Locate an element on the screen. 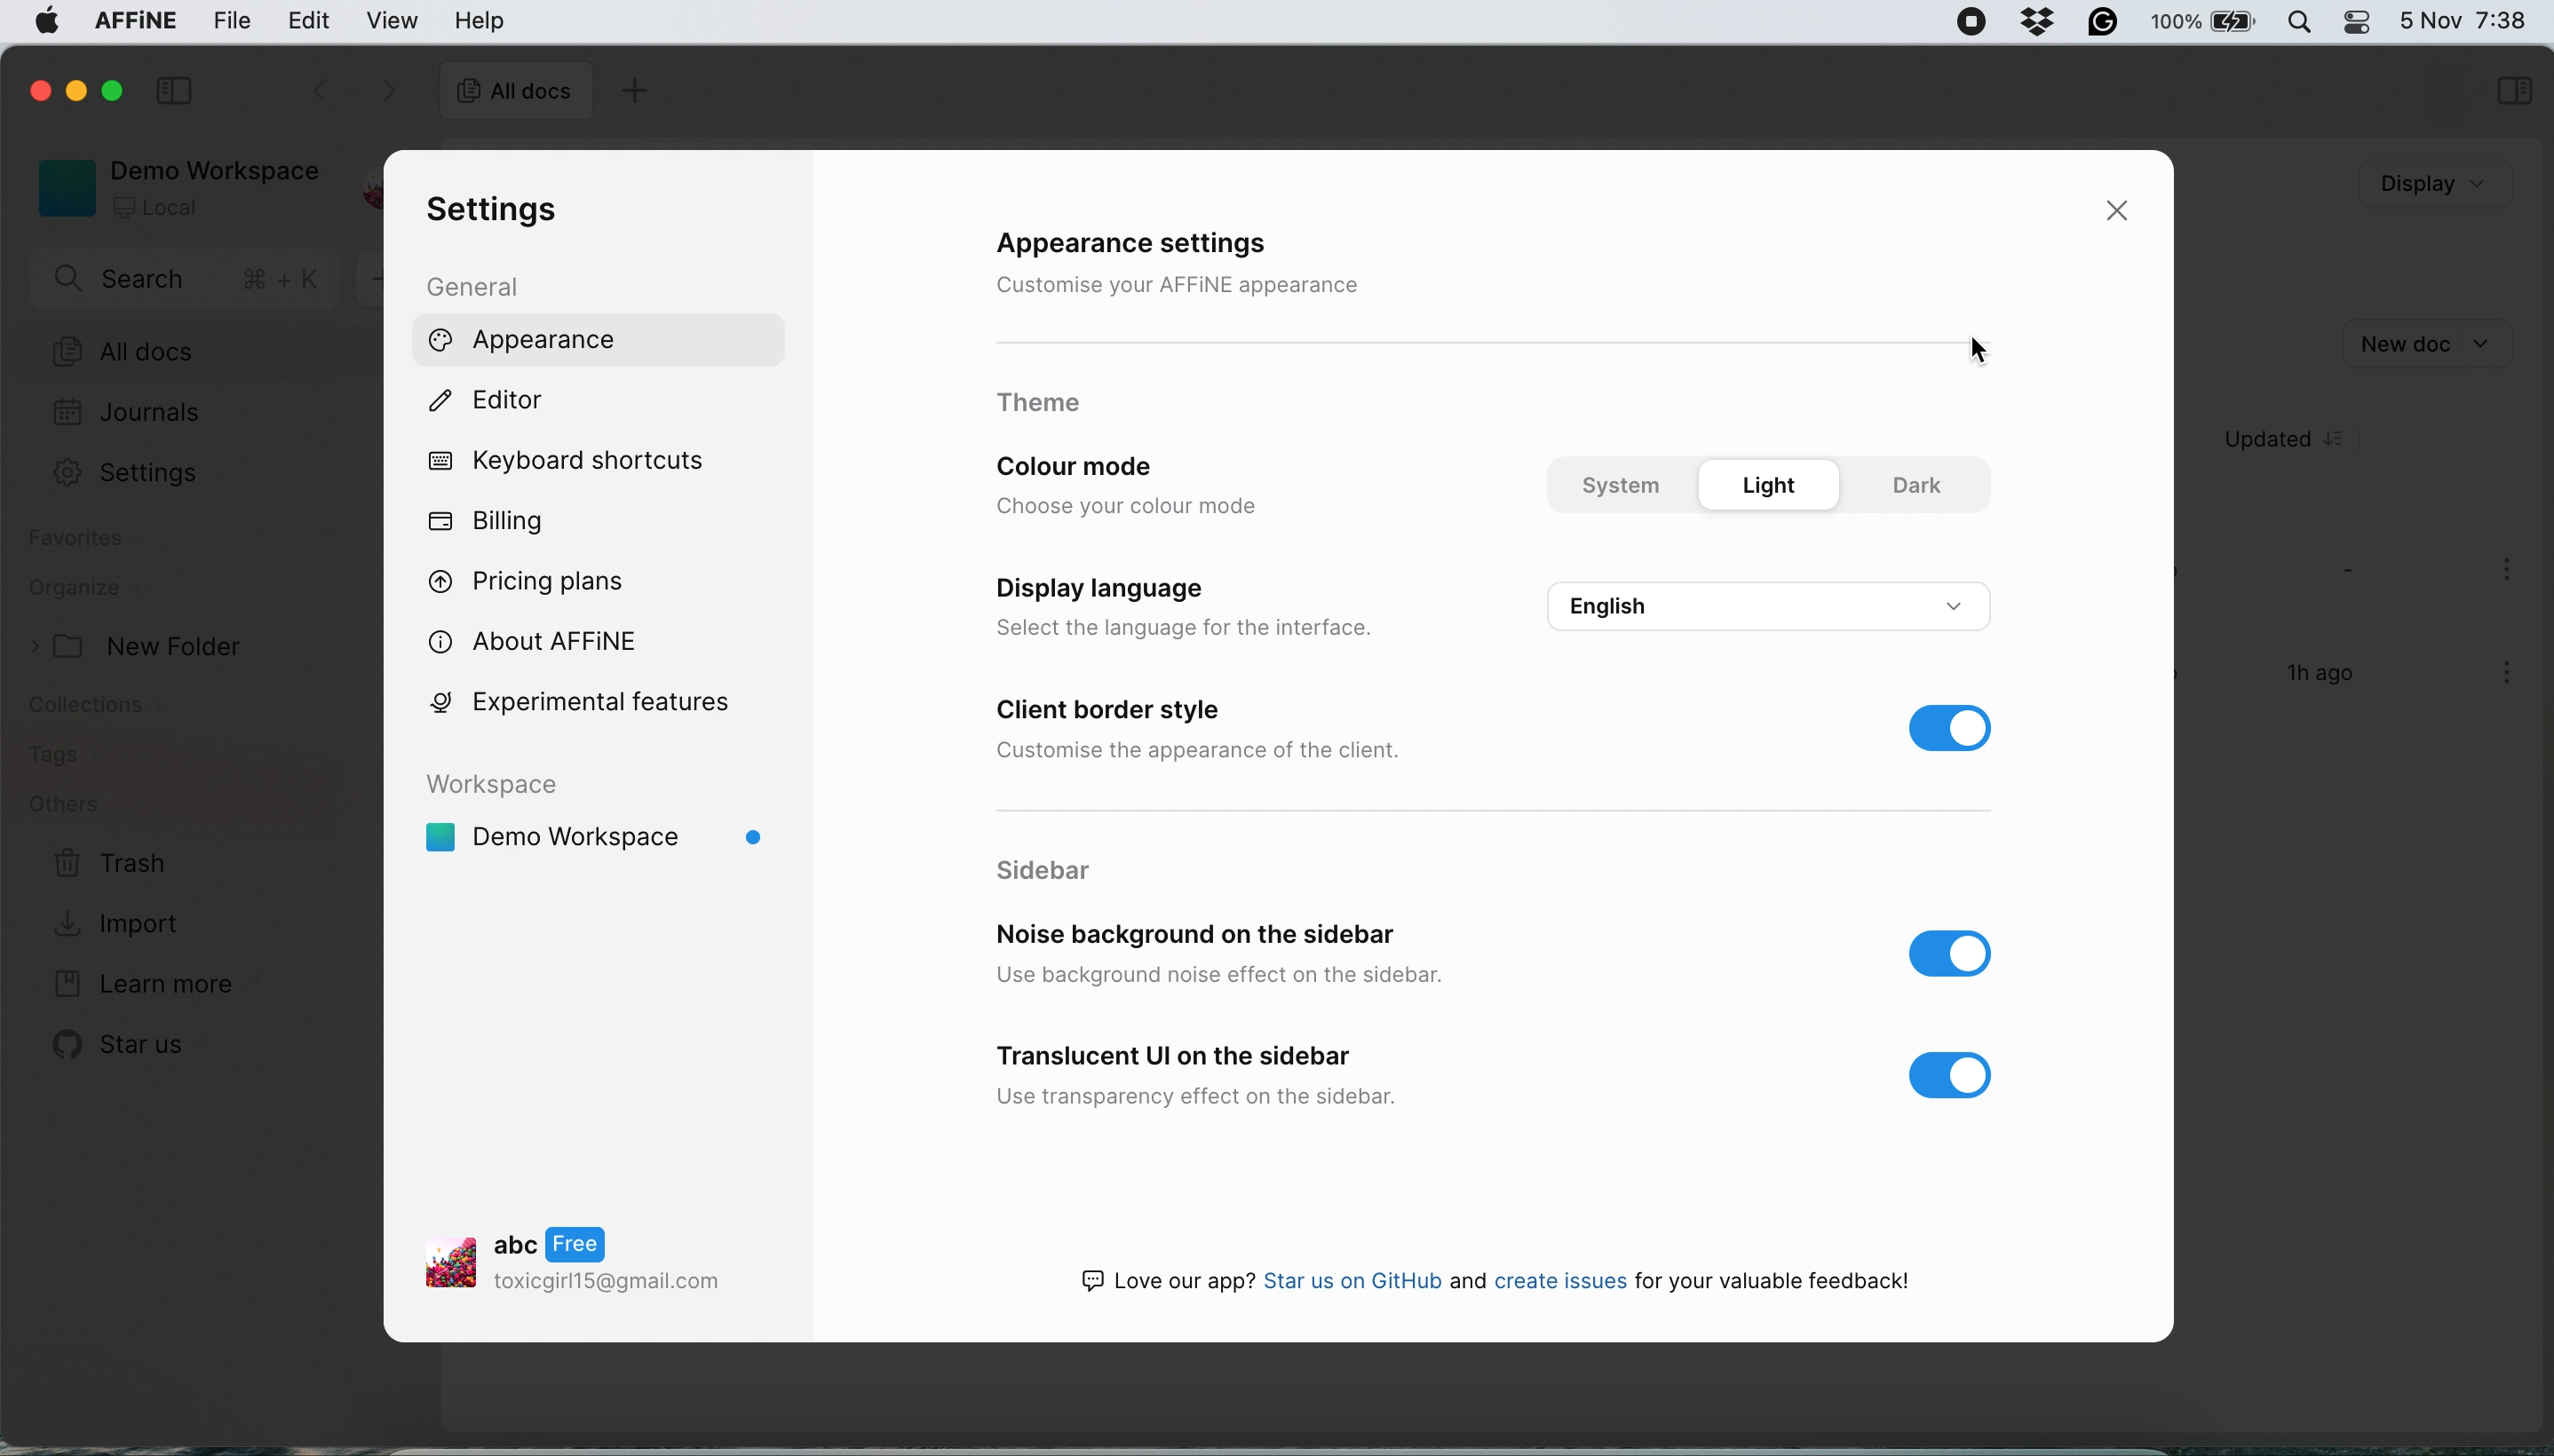  choose your colour mode is located at coordinates (1124, 508).